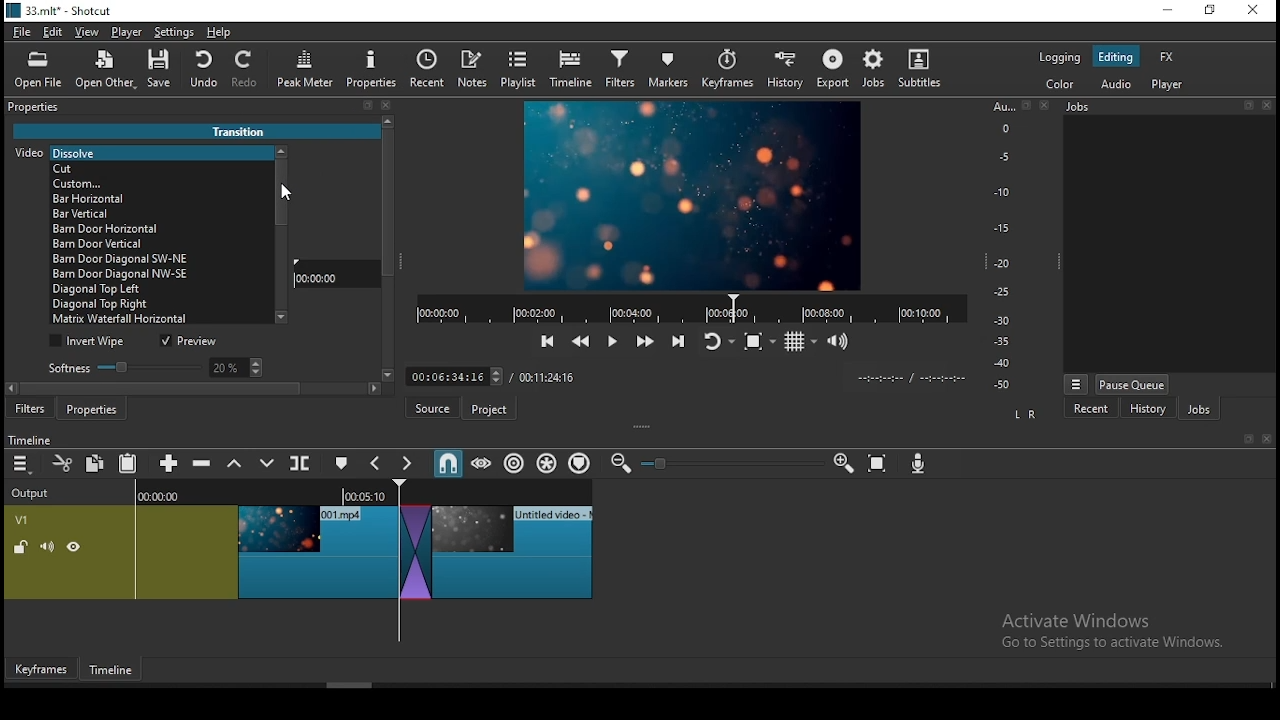 The height and width of the screenshot is (720, 1280). Describe the element at coordinates (716, 343) in the screenshot. I see `toggle player looping` at that location.